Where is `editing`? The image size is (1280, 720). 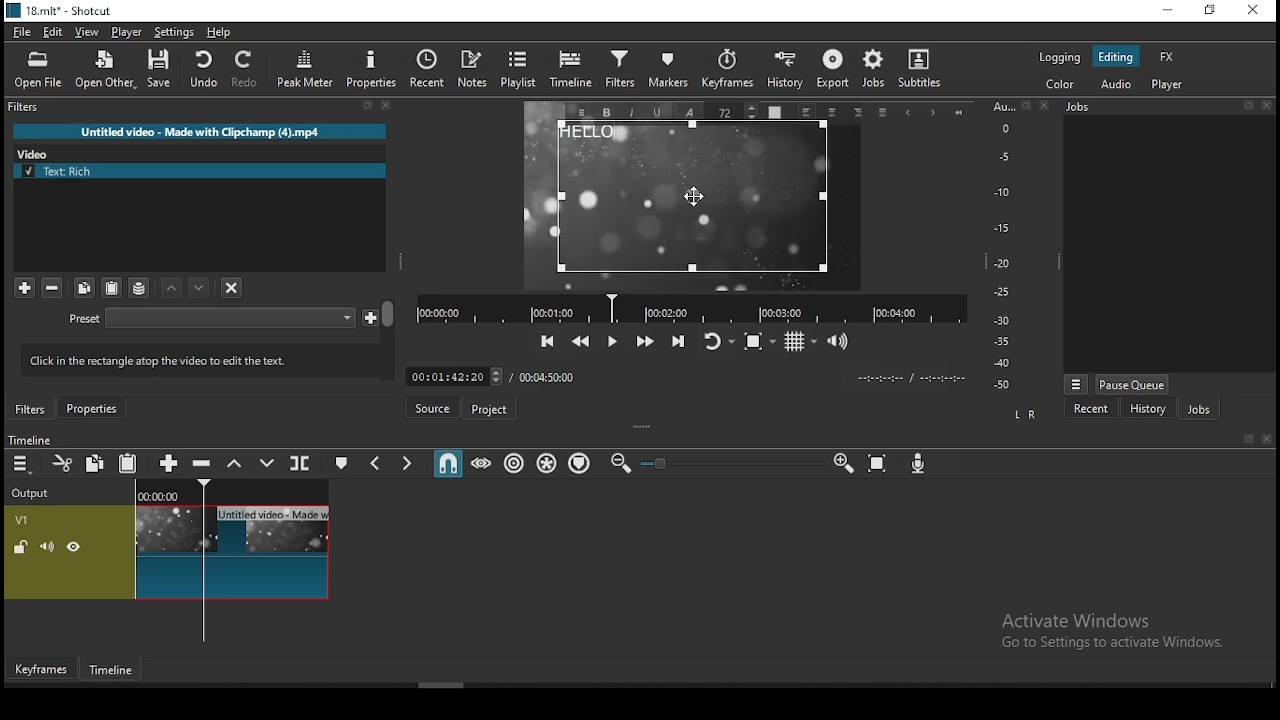
editing is located at coordinates (1117, 56).